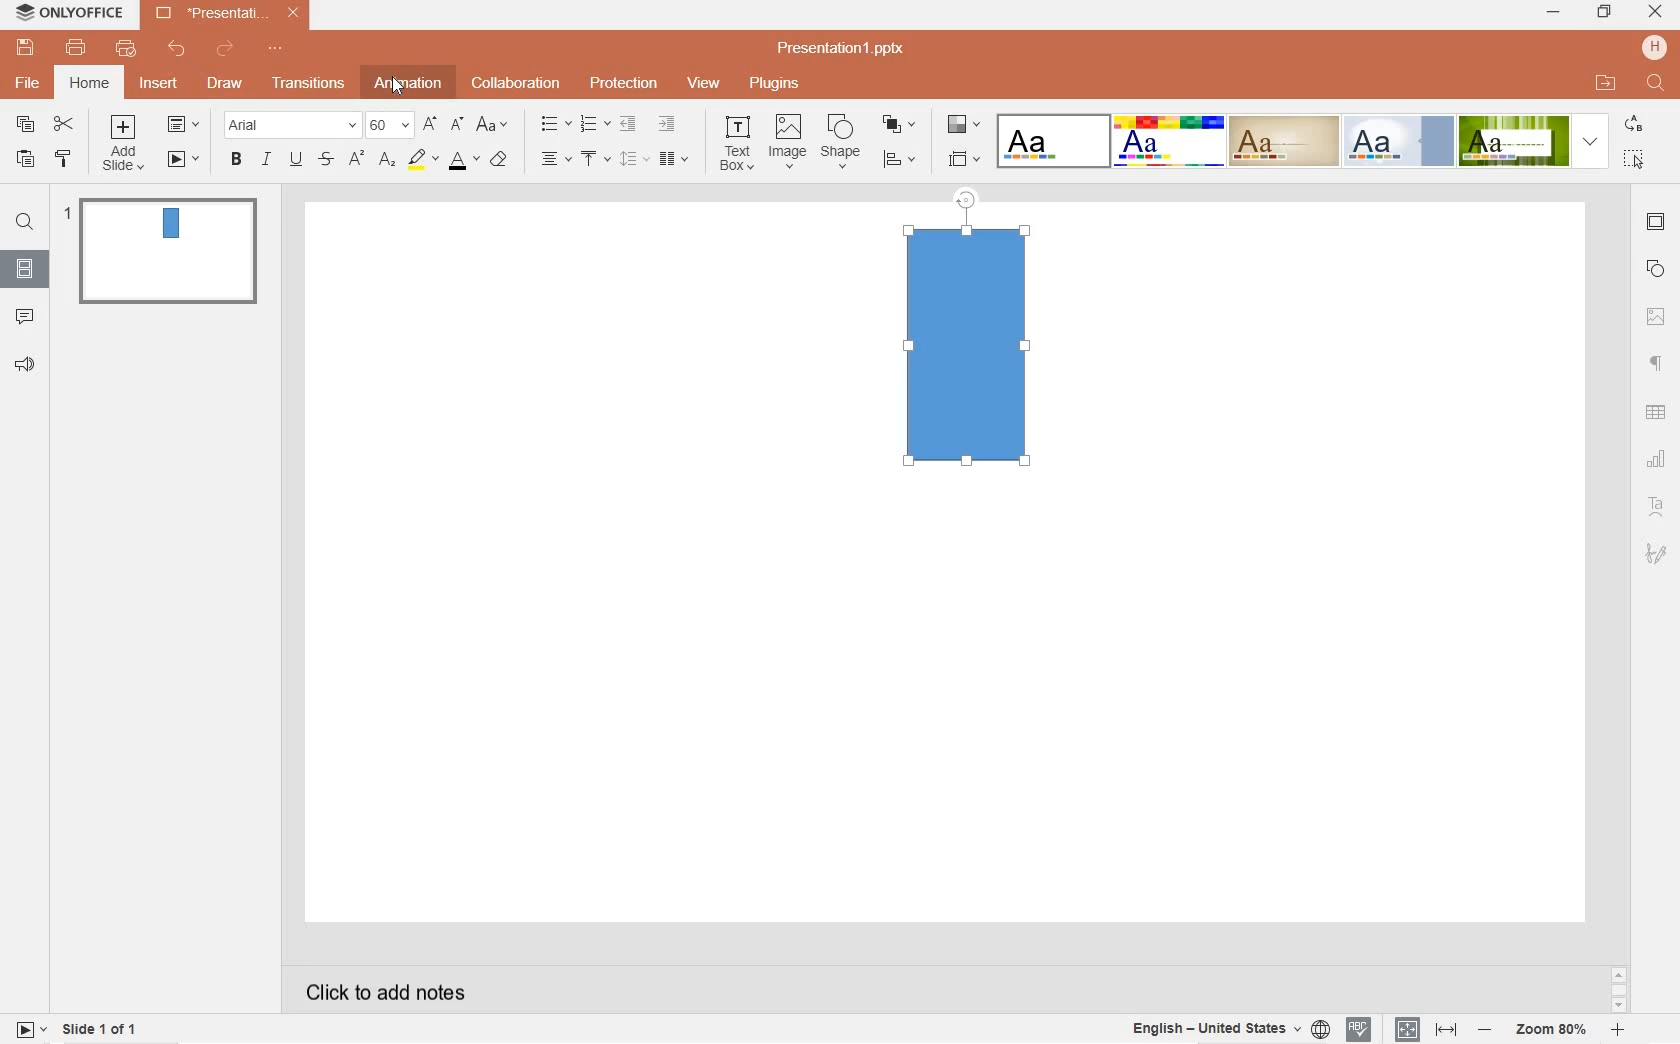  I want to click on protection, so click(623, 85).